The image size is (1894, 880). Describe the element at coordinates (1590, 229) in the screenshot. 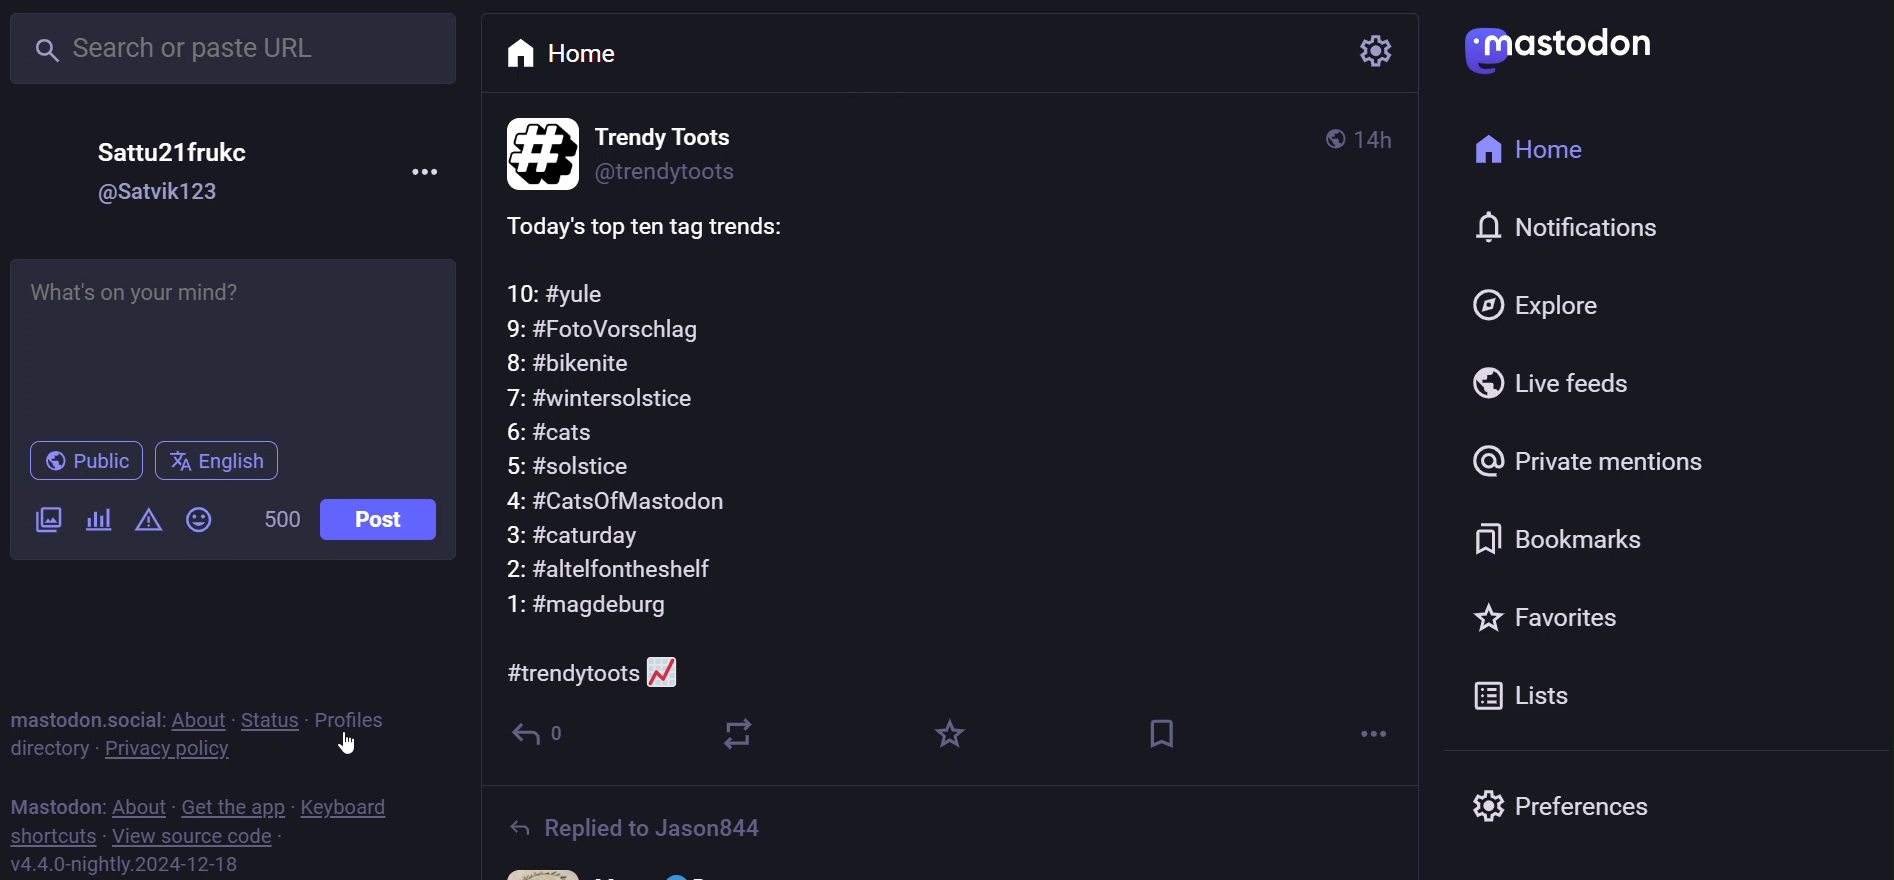

I see `notifications` at that location.